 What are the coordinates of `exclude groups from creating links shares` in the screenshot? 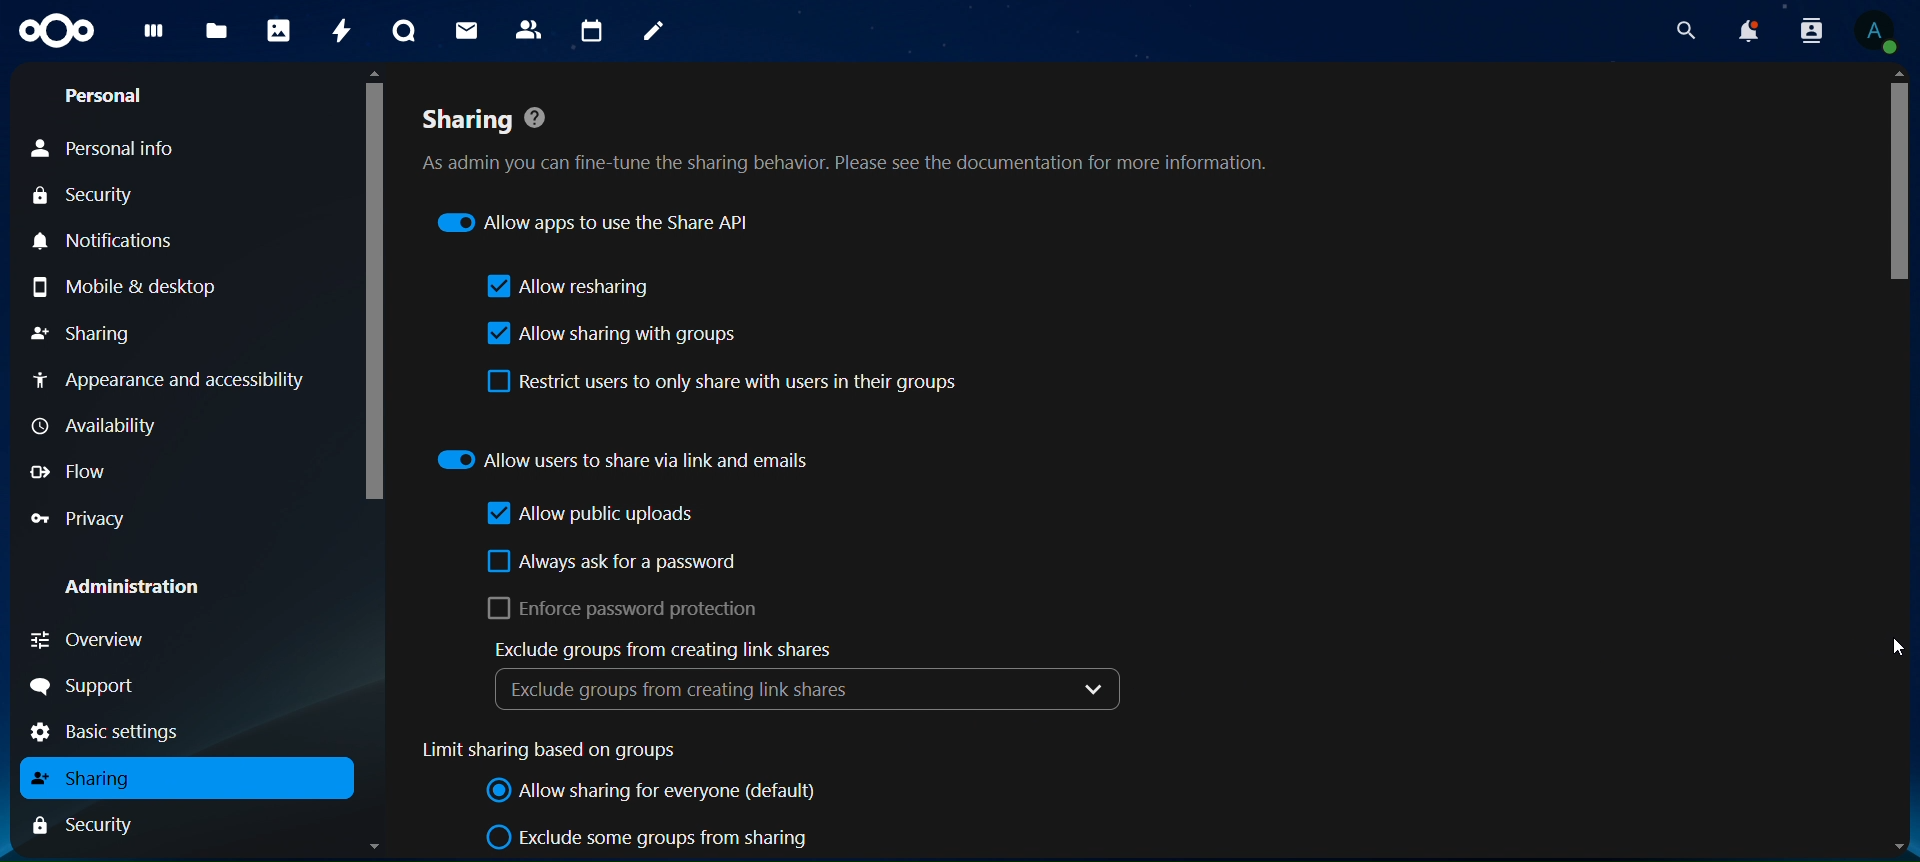 It's located at (804, 672).